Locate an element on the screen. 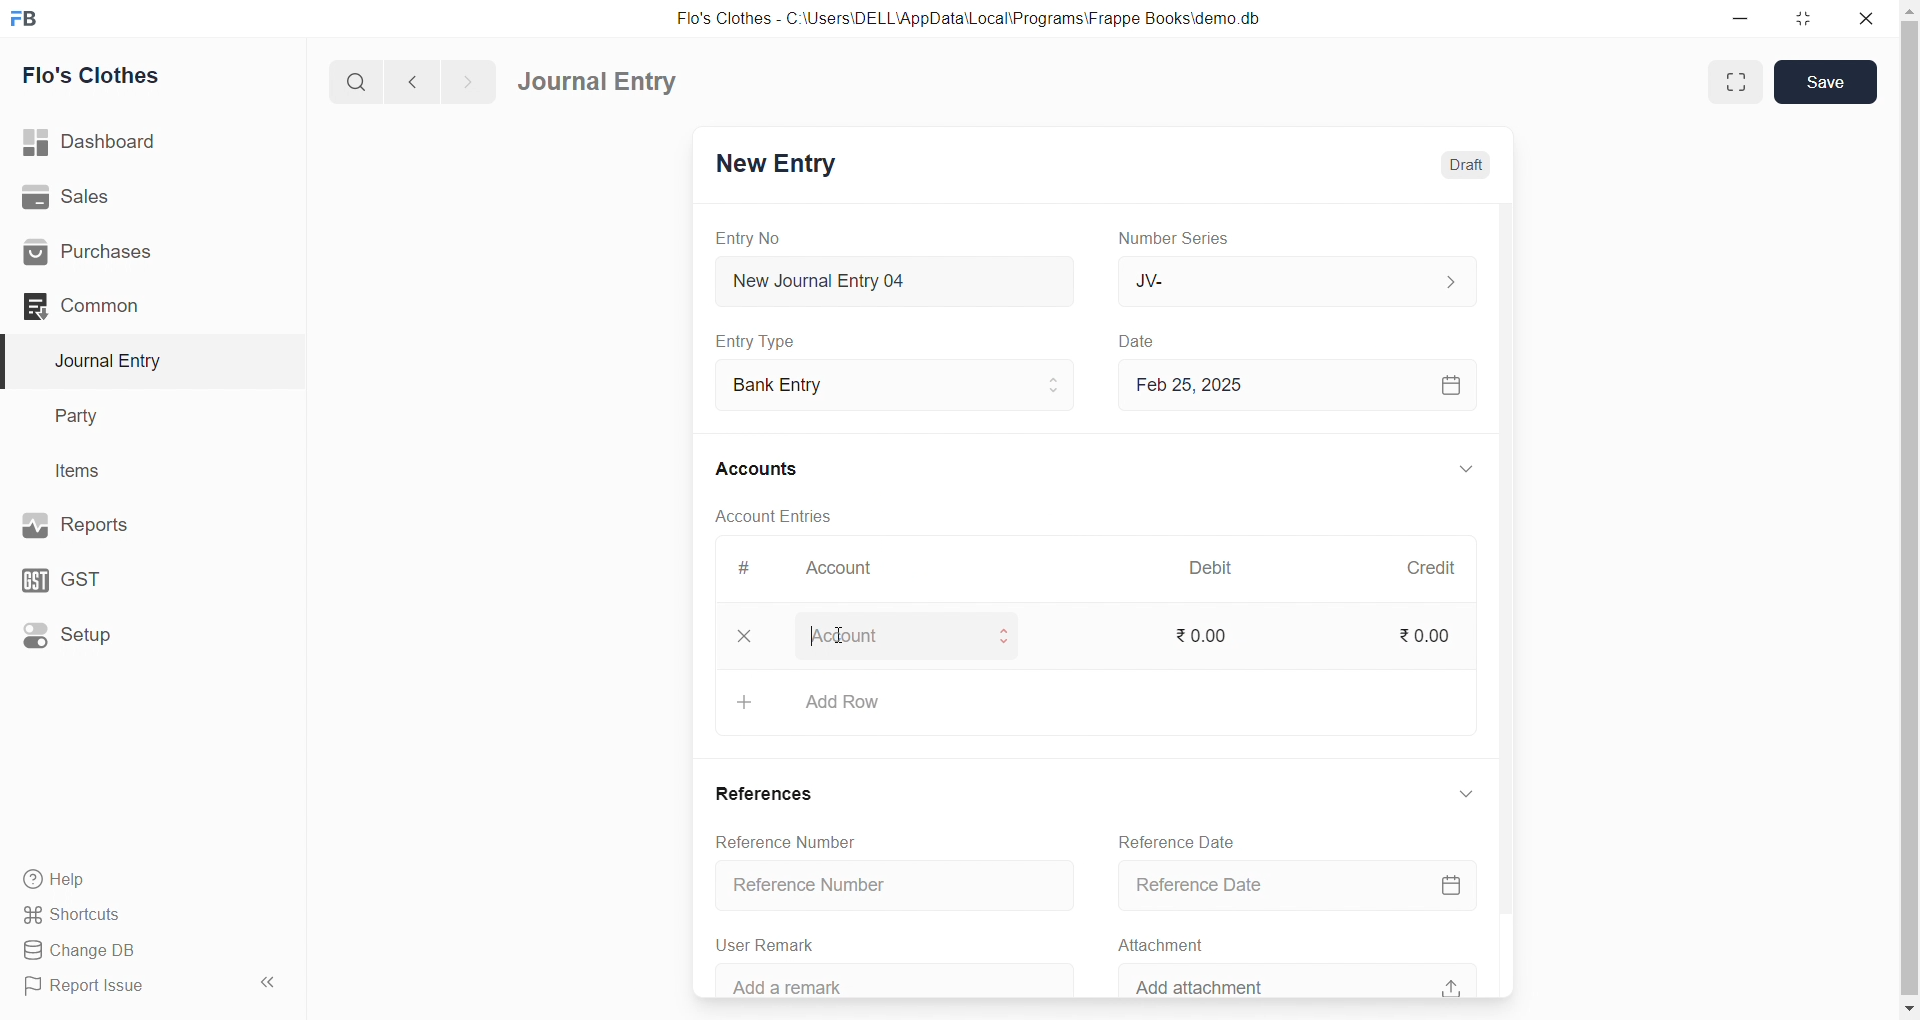  scroll bar is located at coordinates (1908, 511).